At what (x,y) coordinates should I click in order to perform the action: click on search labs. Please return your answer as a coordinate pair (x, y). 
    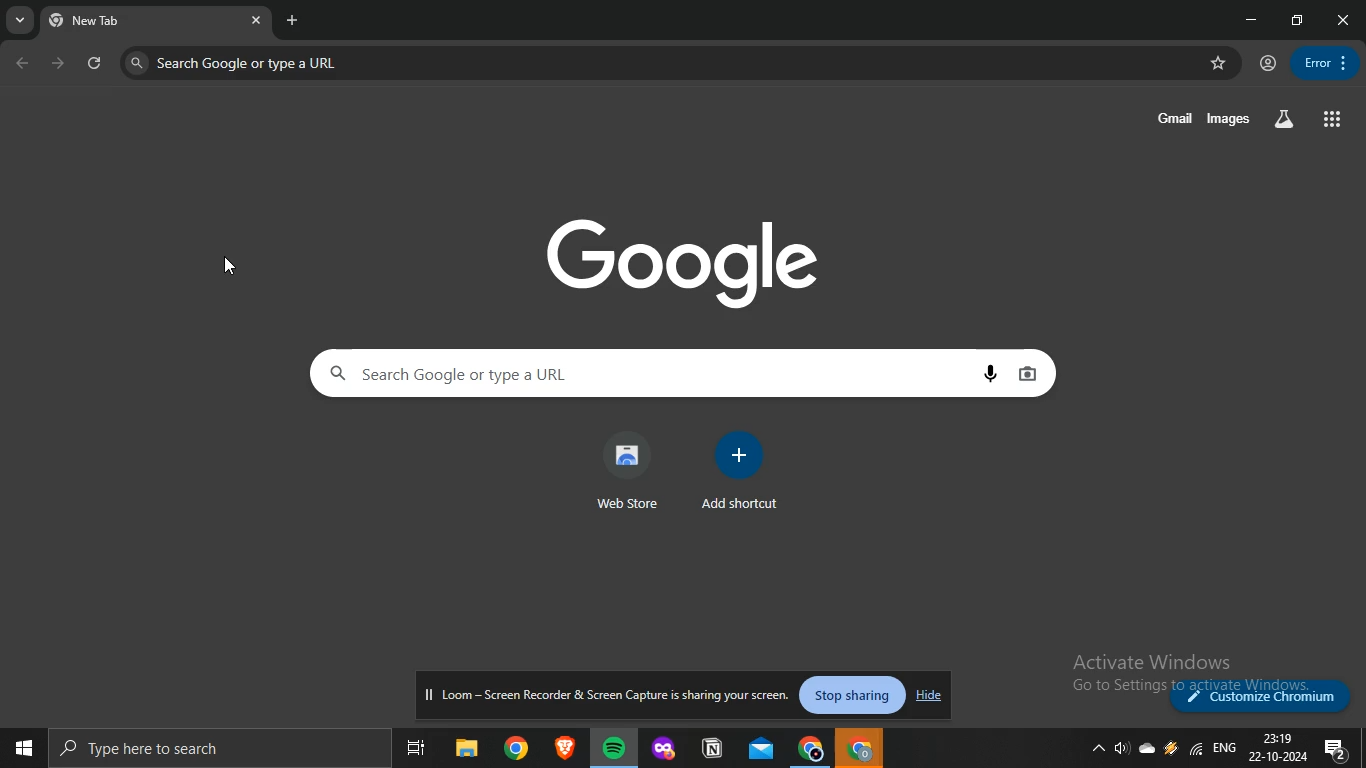
    Looking at the image, I should click on (1283, 117).